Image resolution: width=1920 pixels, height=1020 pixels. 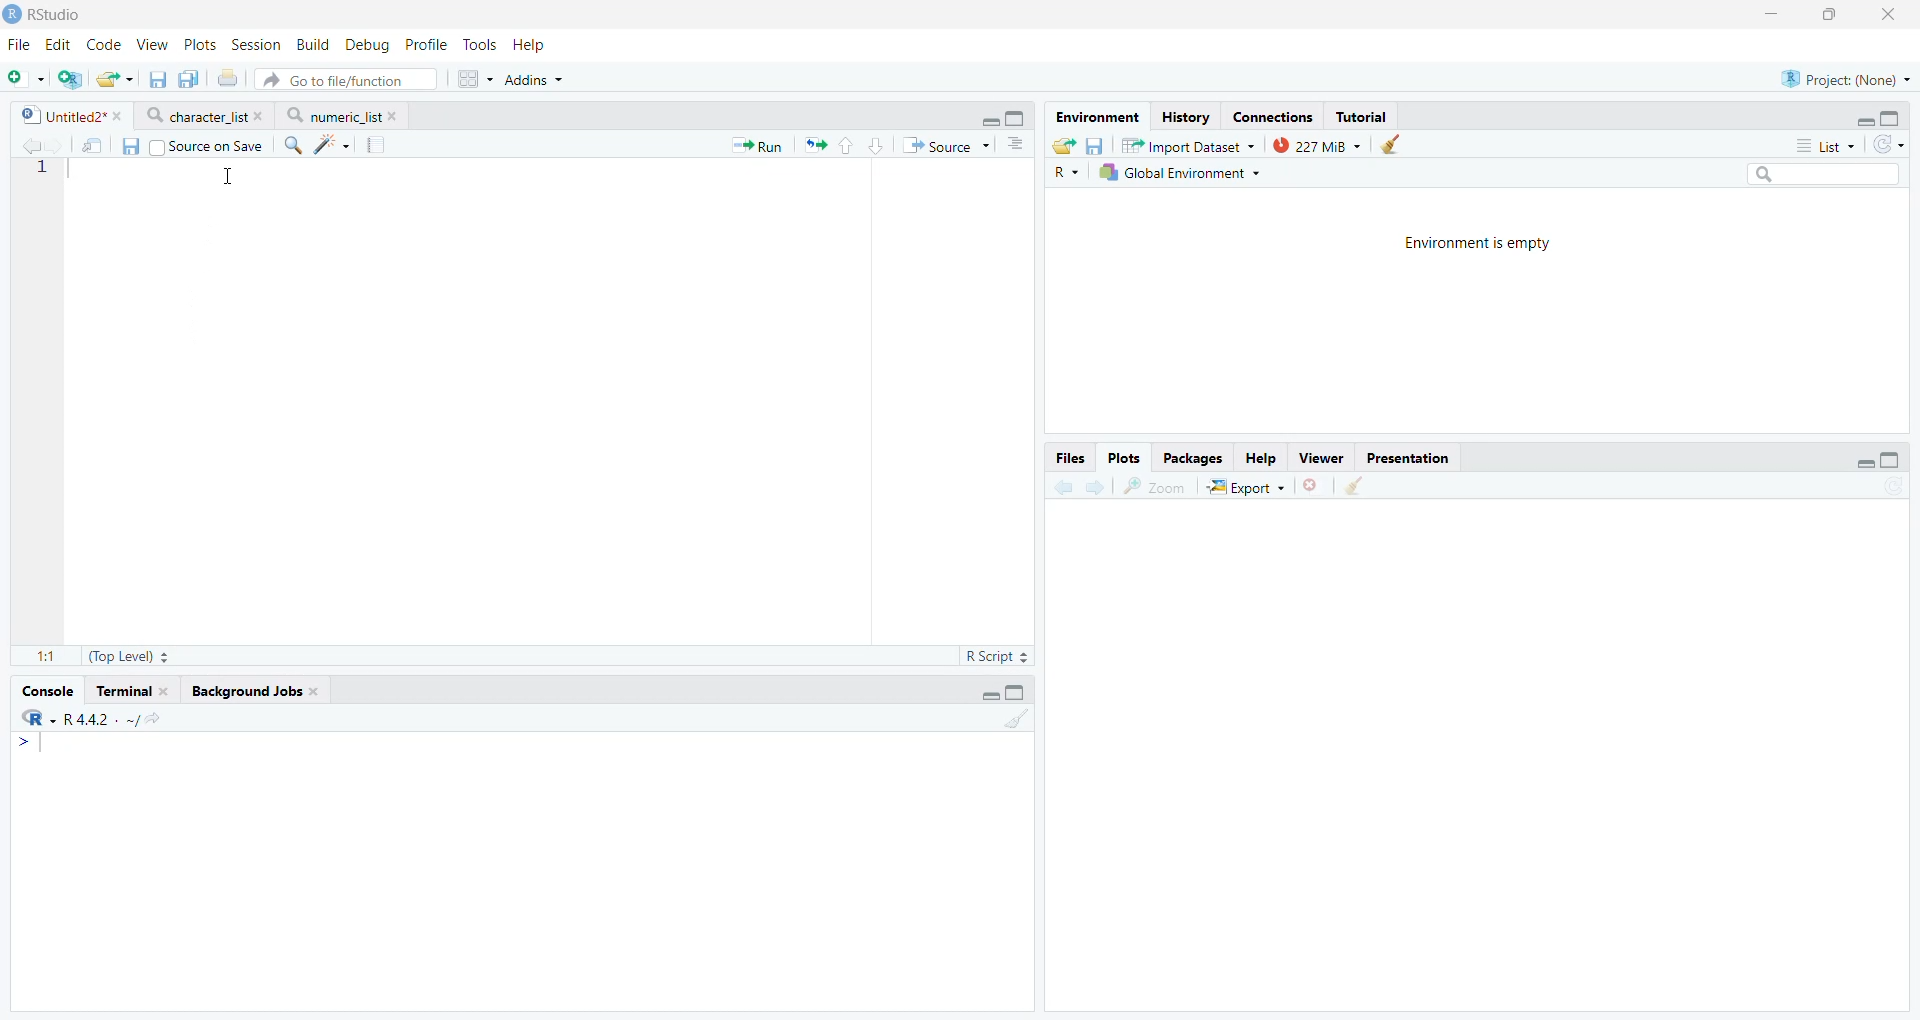 I want to click on Project: (None), so click(x=1846, y=77).